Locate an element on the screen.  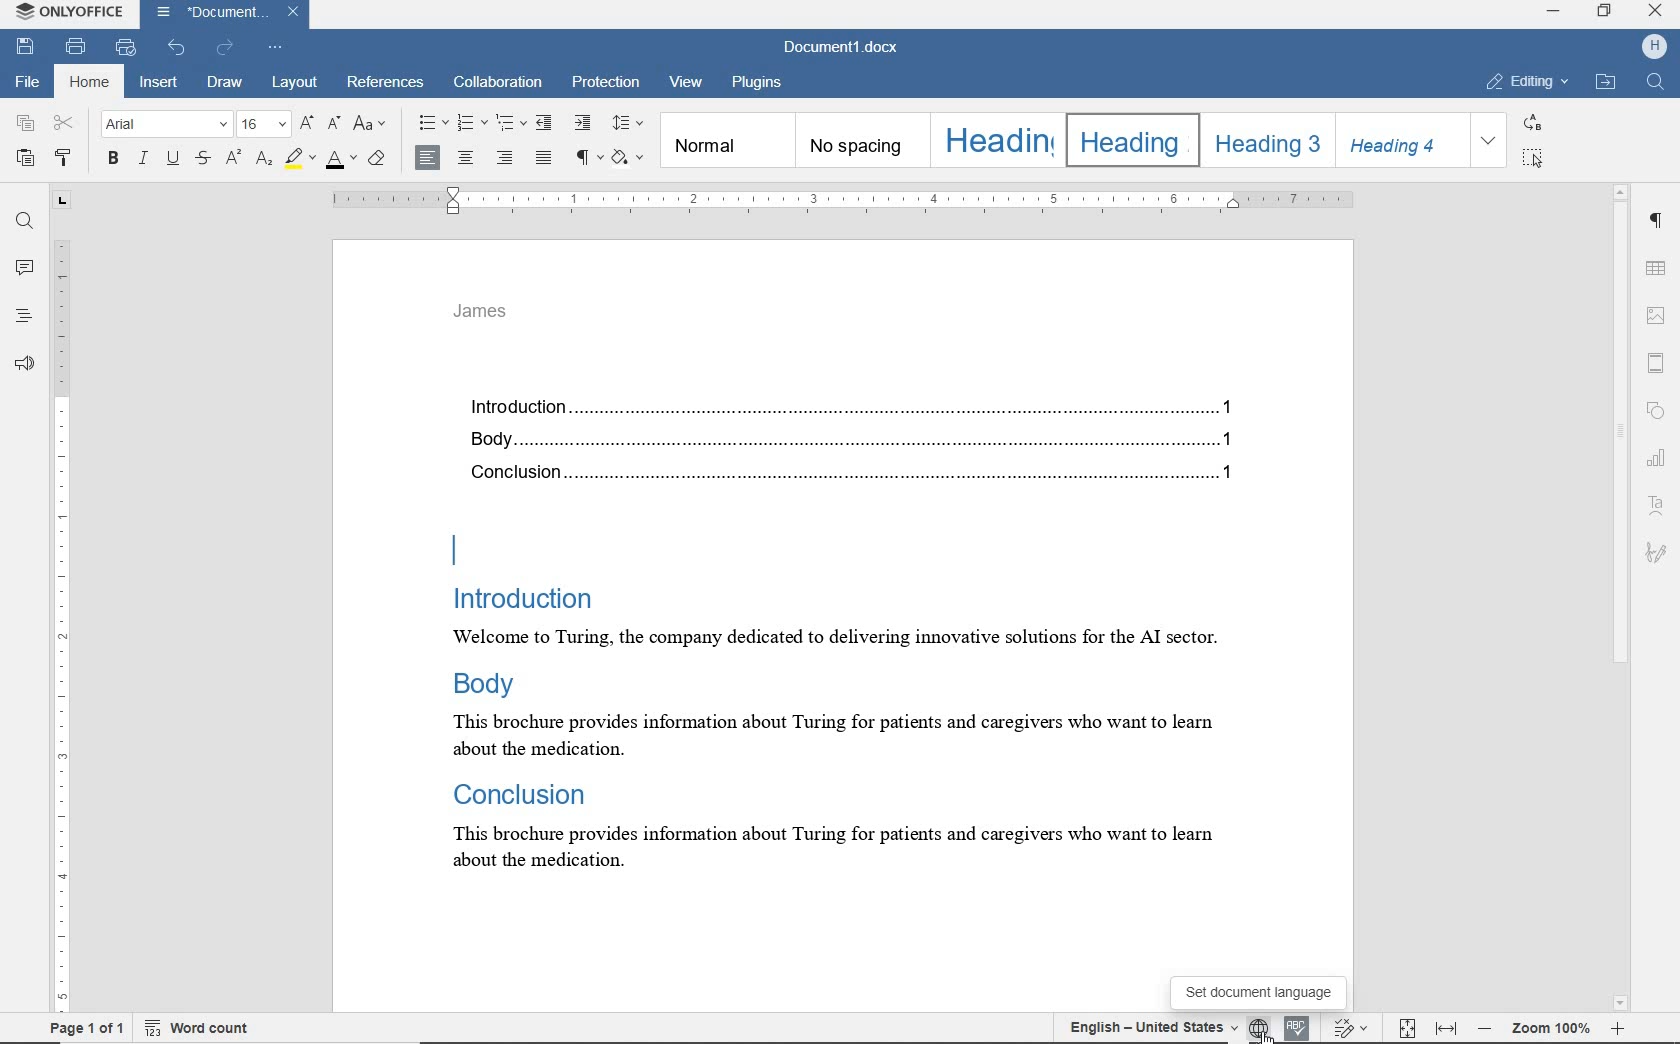
redo is located at coordinates (225, 48).